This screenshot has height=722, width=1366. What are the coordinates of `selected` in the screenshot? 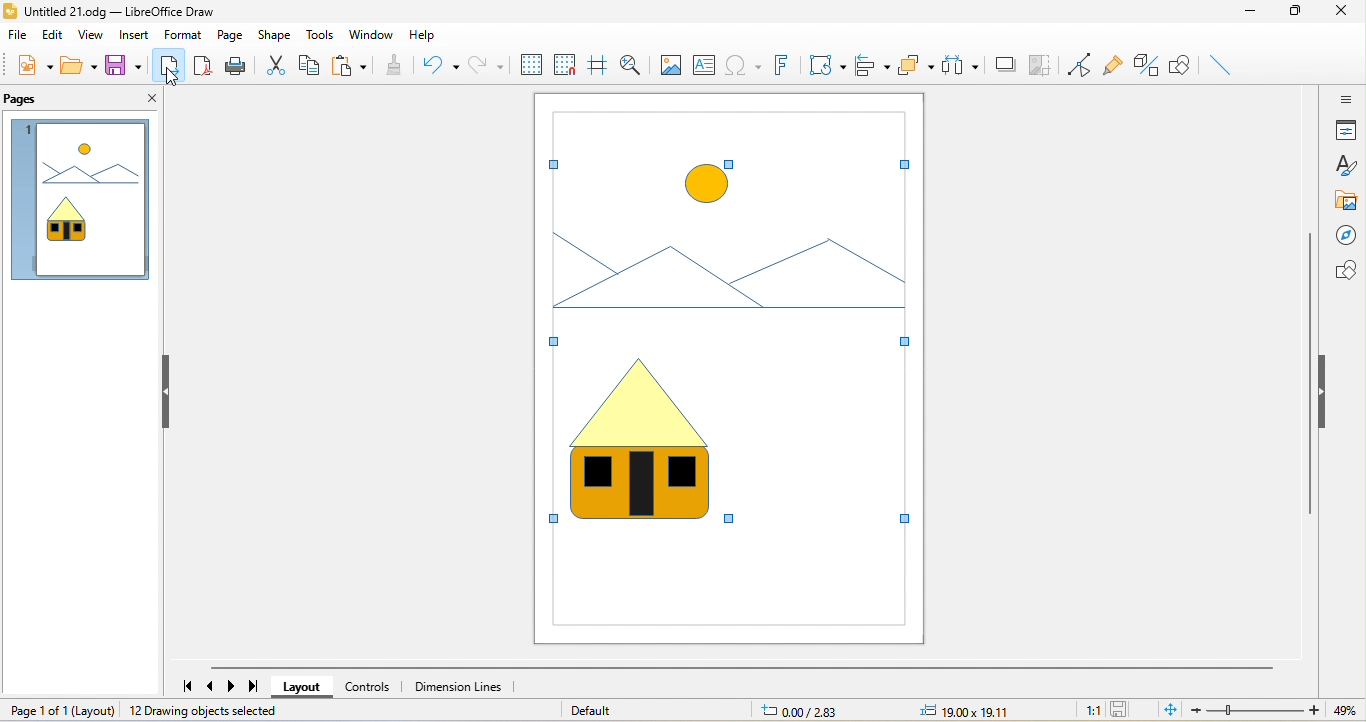 It's located at (727, 323).